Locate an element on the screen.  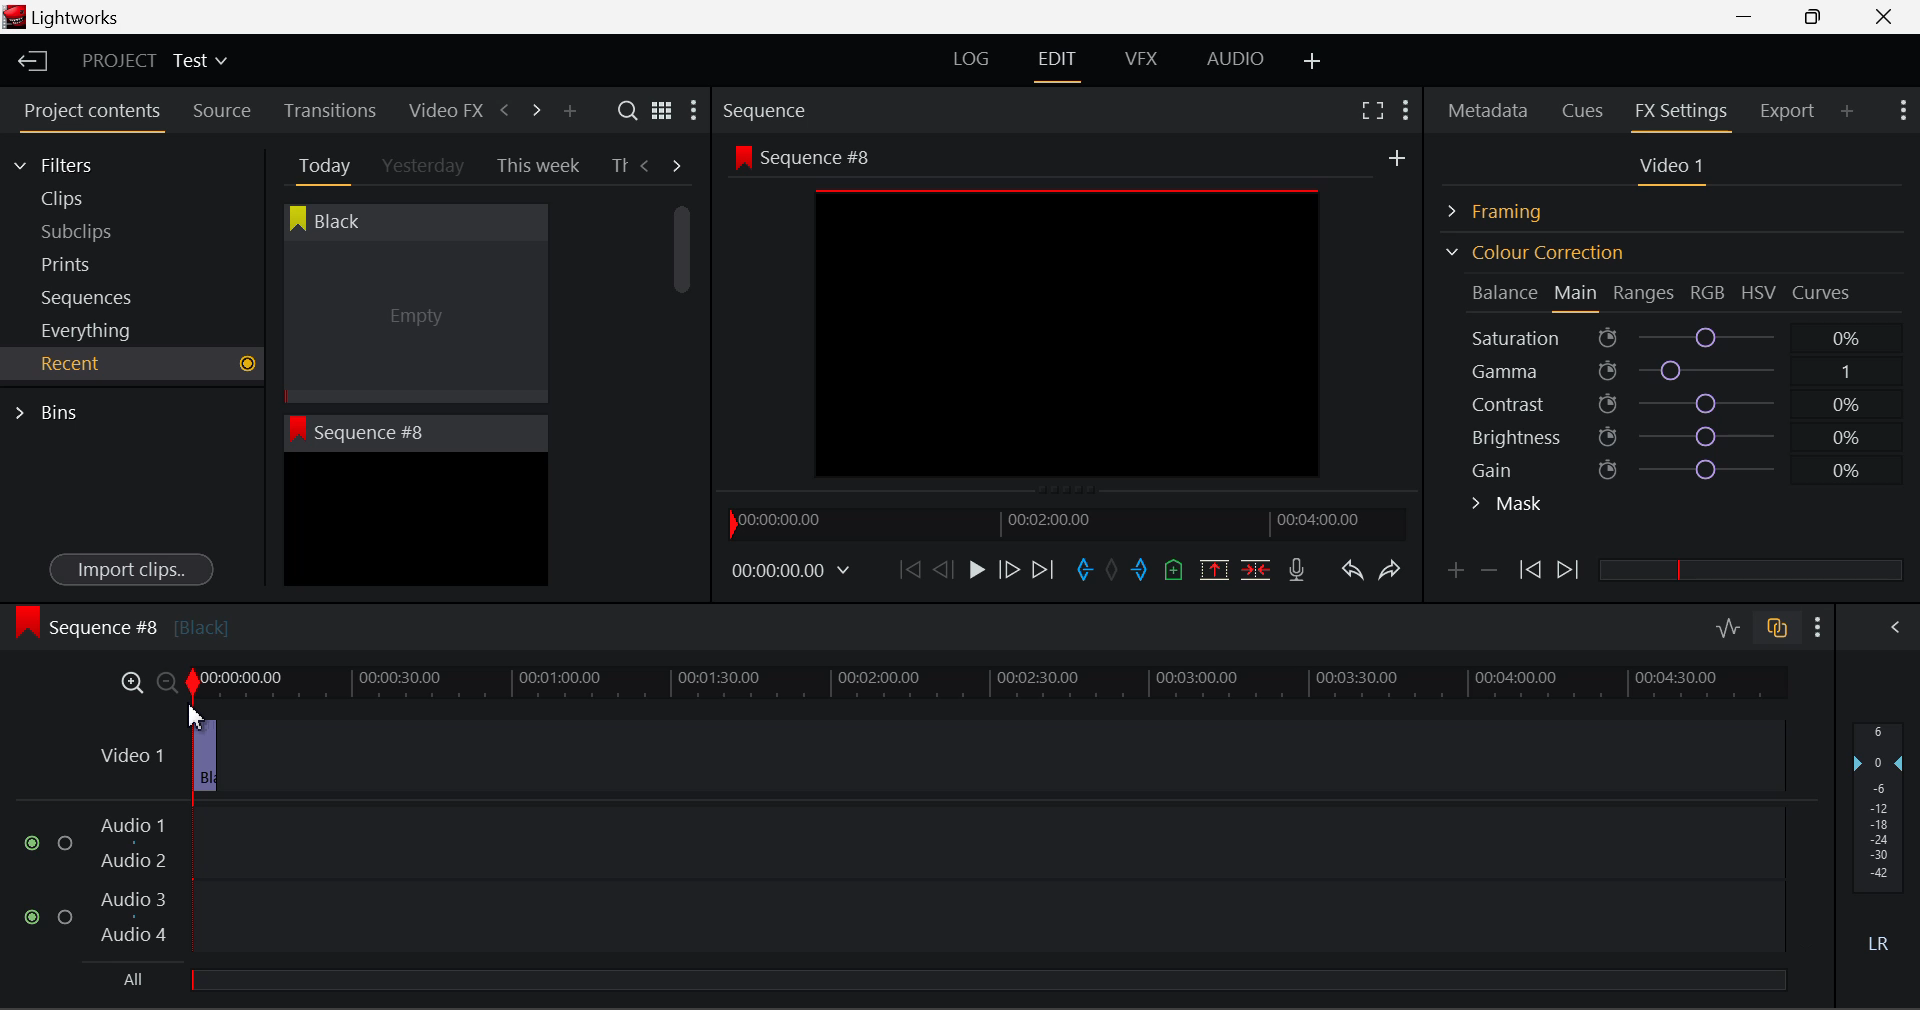
Add Layout is located at coordinates (1313, 62).